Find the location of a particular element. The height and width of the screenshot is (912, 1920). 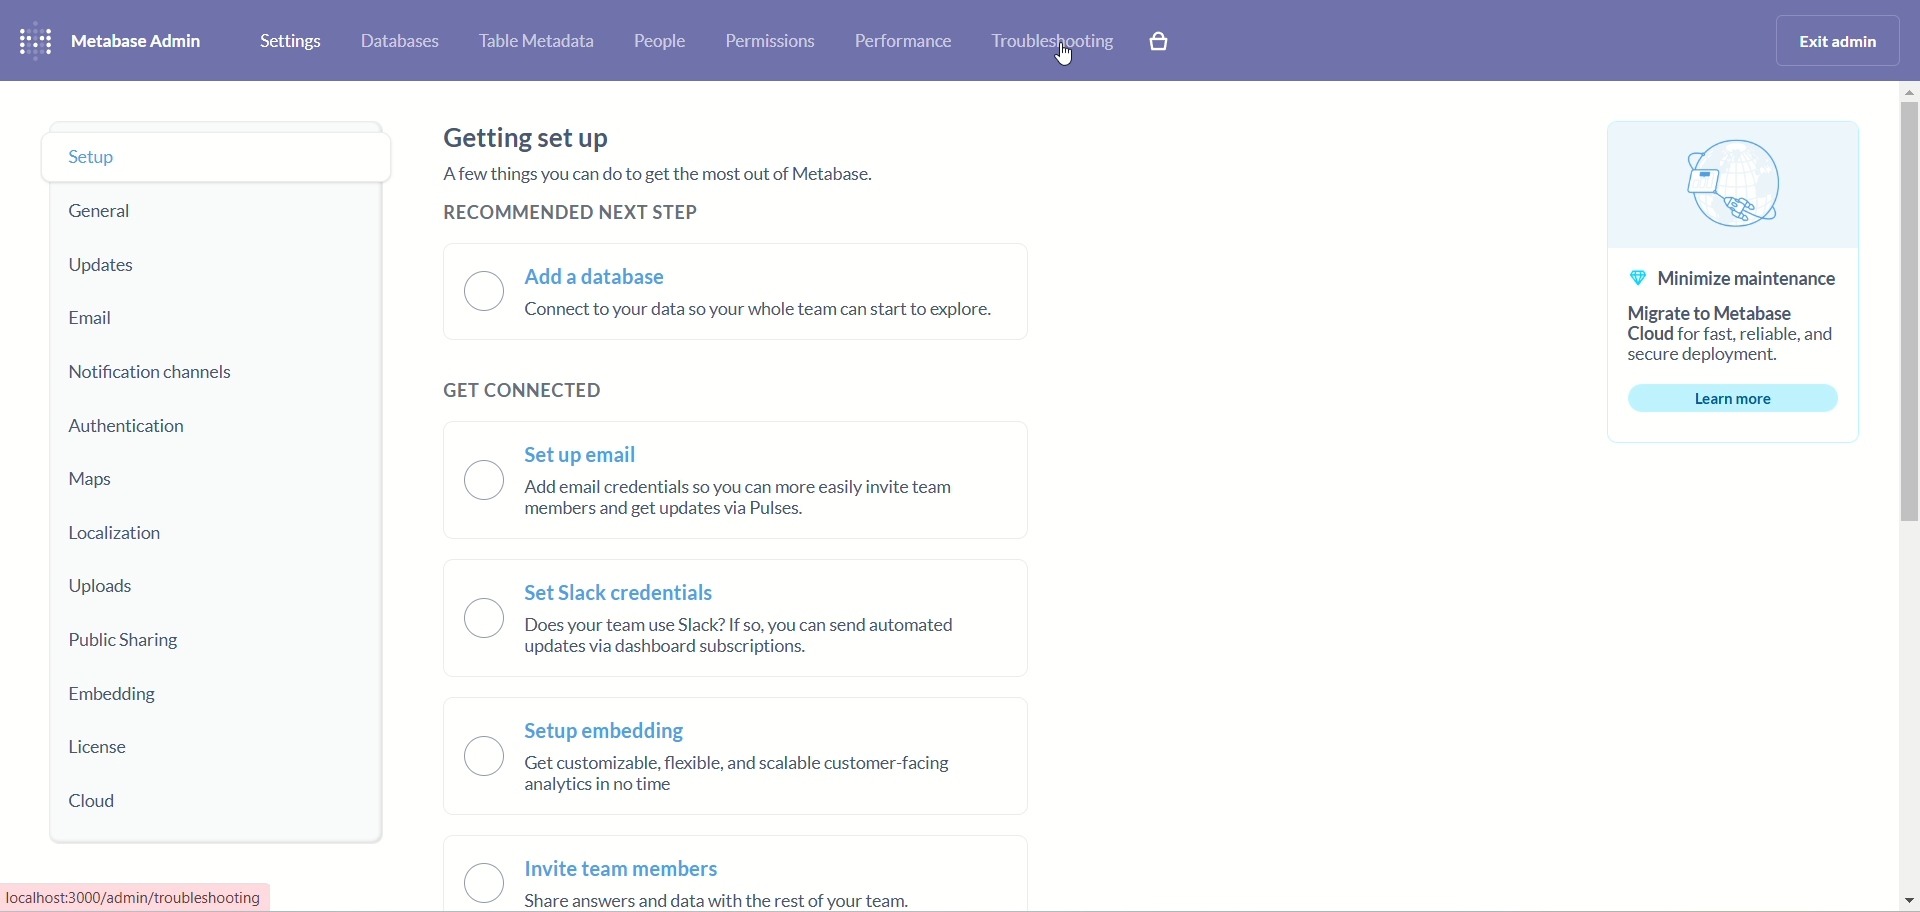

metabase admin is located at coordinates (140, 41).